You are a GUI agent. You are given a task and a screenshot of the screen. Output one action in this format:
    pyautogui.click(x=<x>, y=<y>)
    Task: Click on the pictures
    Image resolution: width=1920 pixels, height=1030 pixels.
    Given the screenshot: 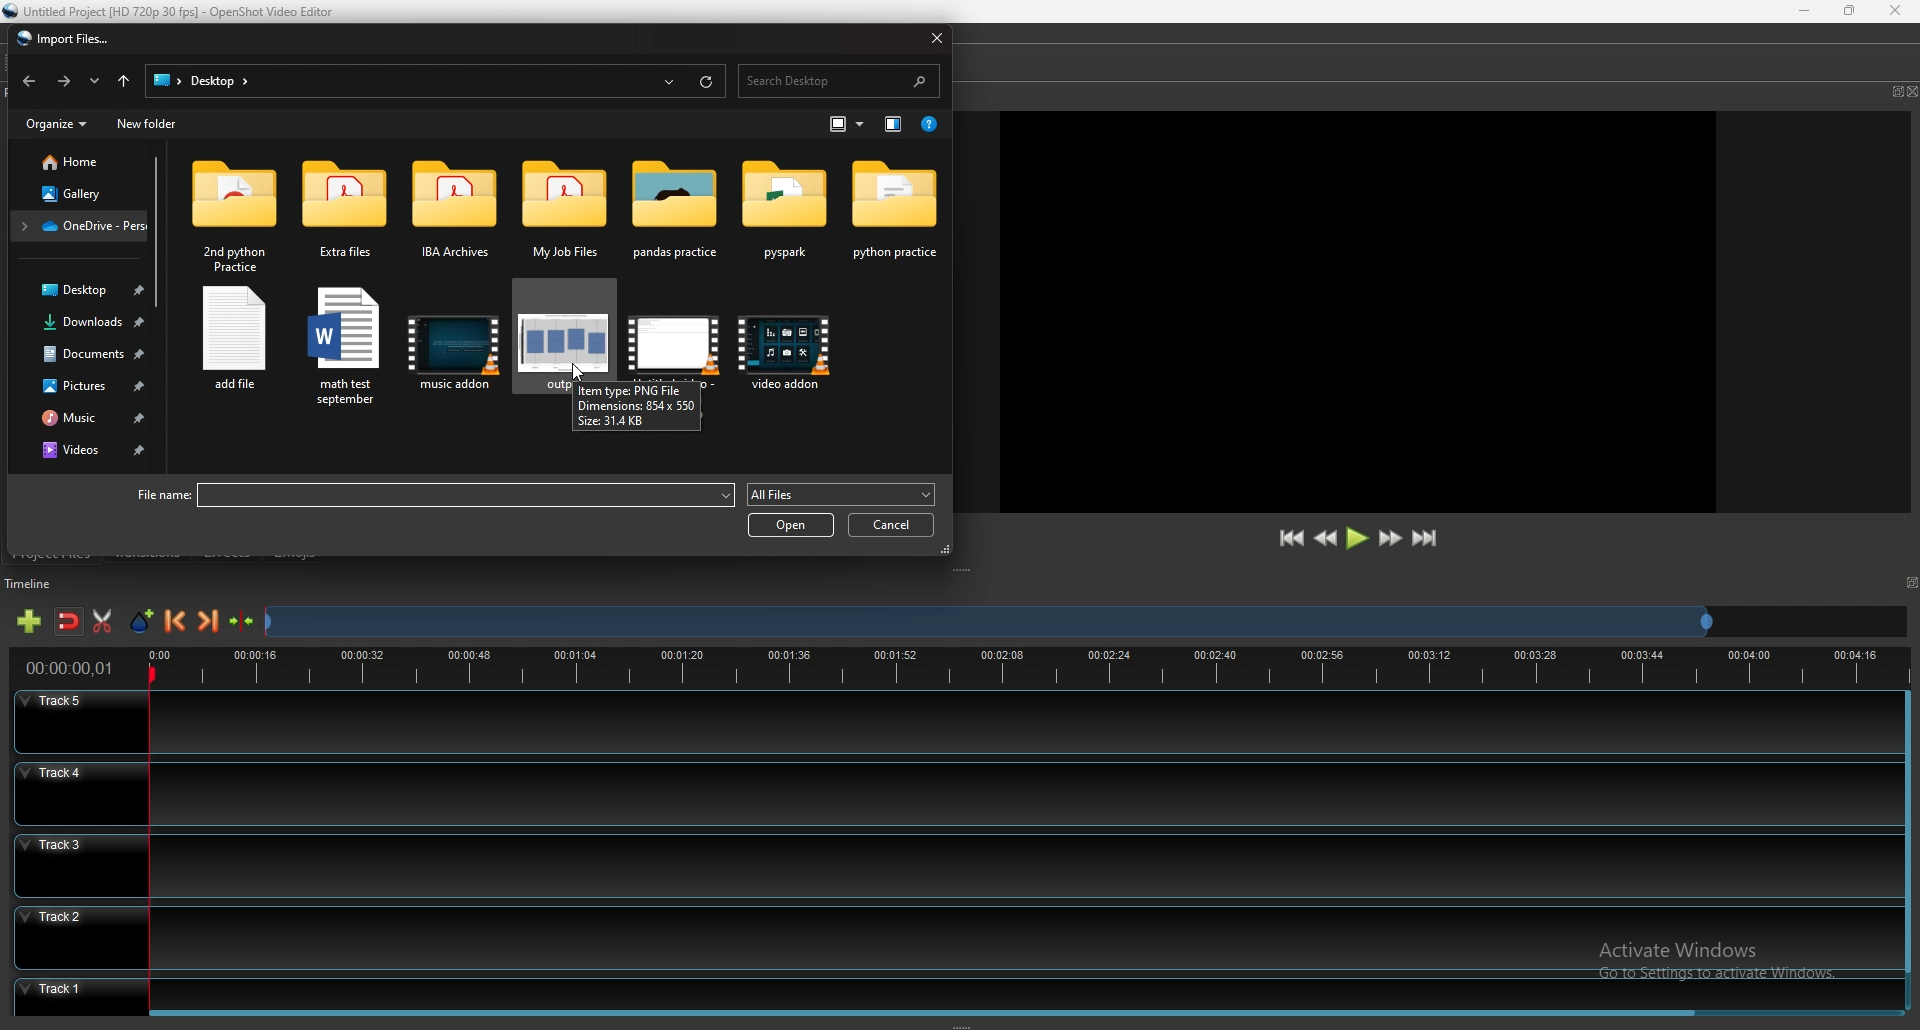 What is the action you would take?
    pyautogui.click(x=86, y=385)
    